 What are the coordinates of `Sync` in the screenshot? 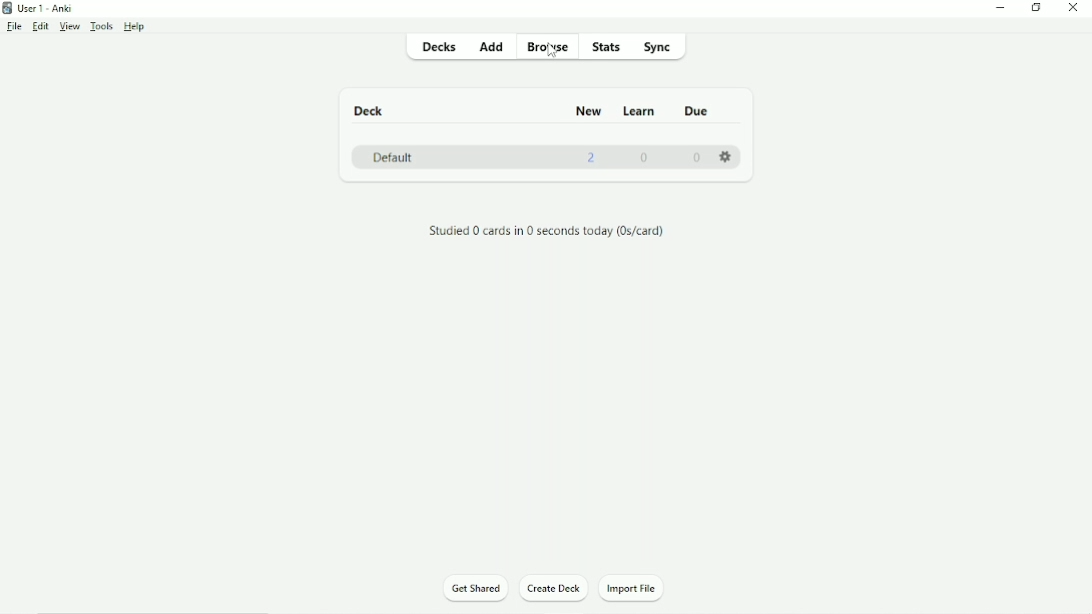 It's located at (658, 47).